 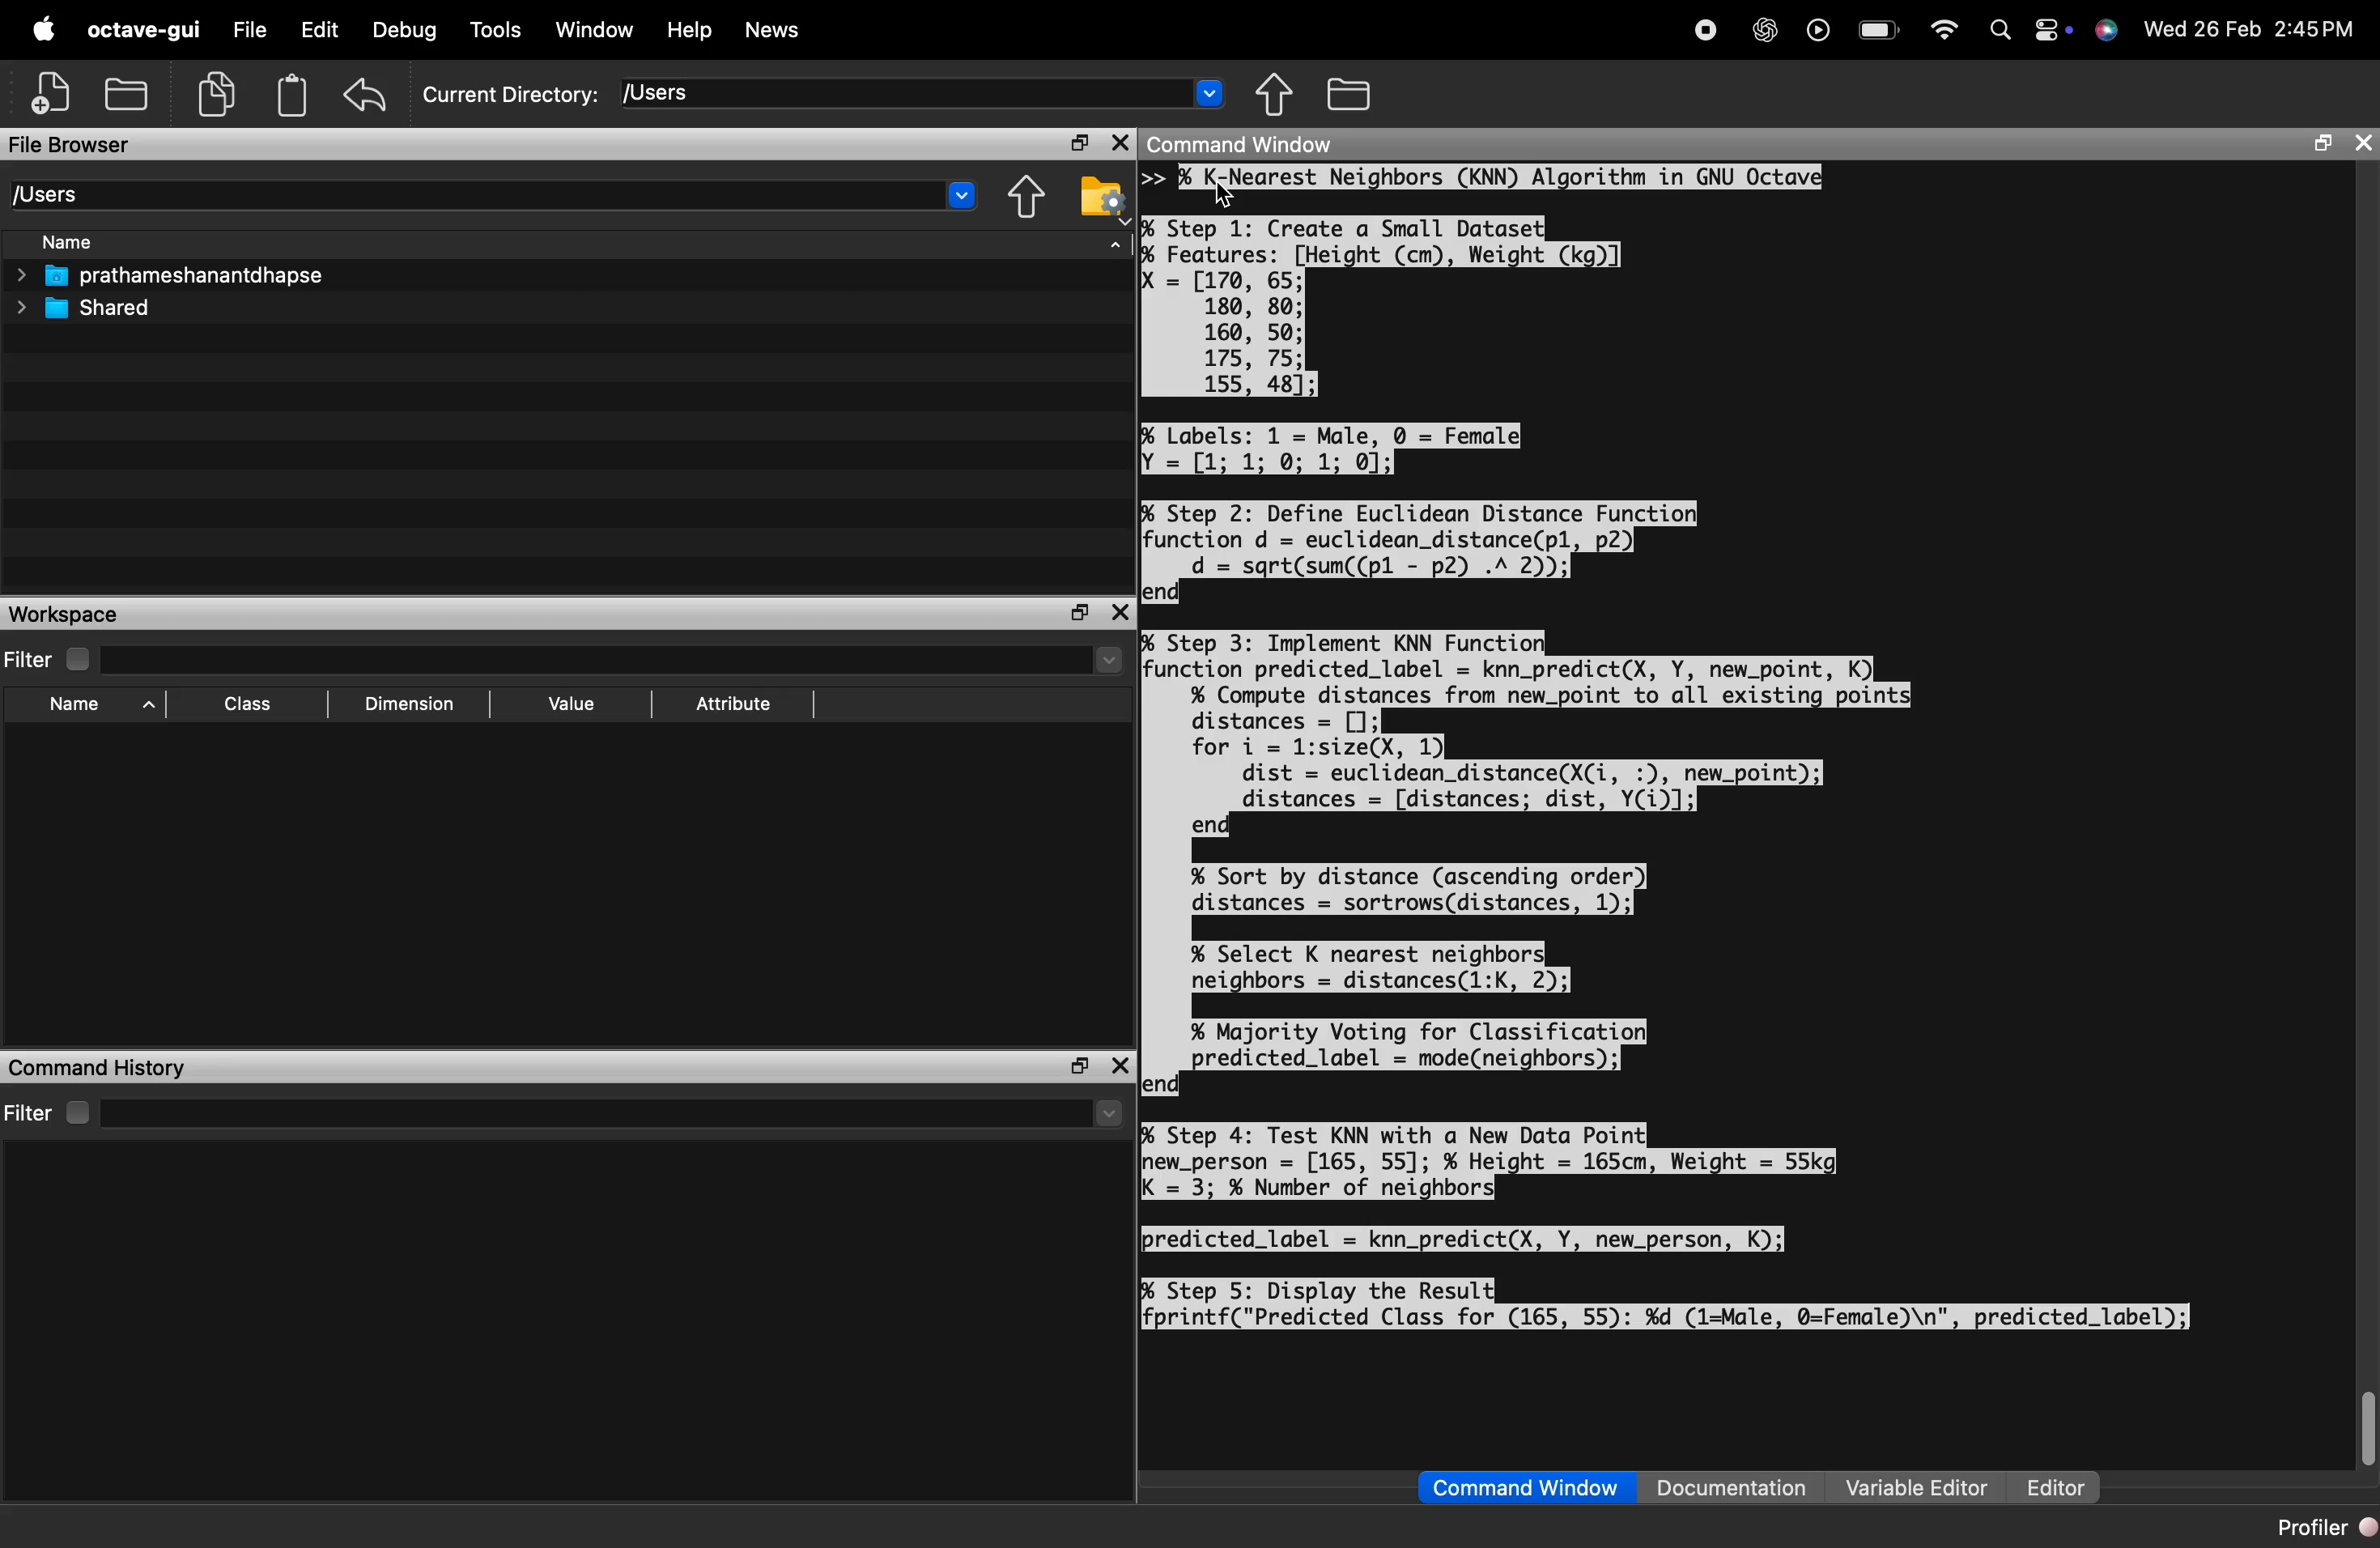 What do you see at coordinates (132, 90) in the screenshot?
I see `save` at bounding box center [132, 90].